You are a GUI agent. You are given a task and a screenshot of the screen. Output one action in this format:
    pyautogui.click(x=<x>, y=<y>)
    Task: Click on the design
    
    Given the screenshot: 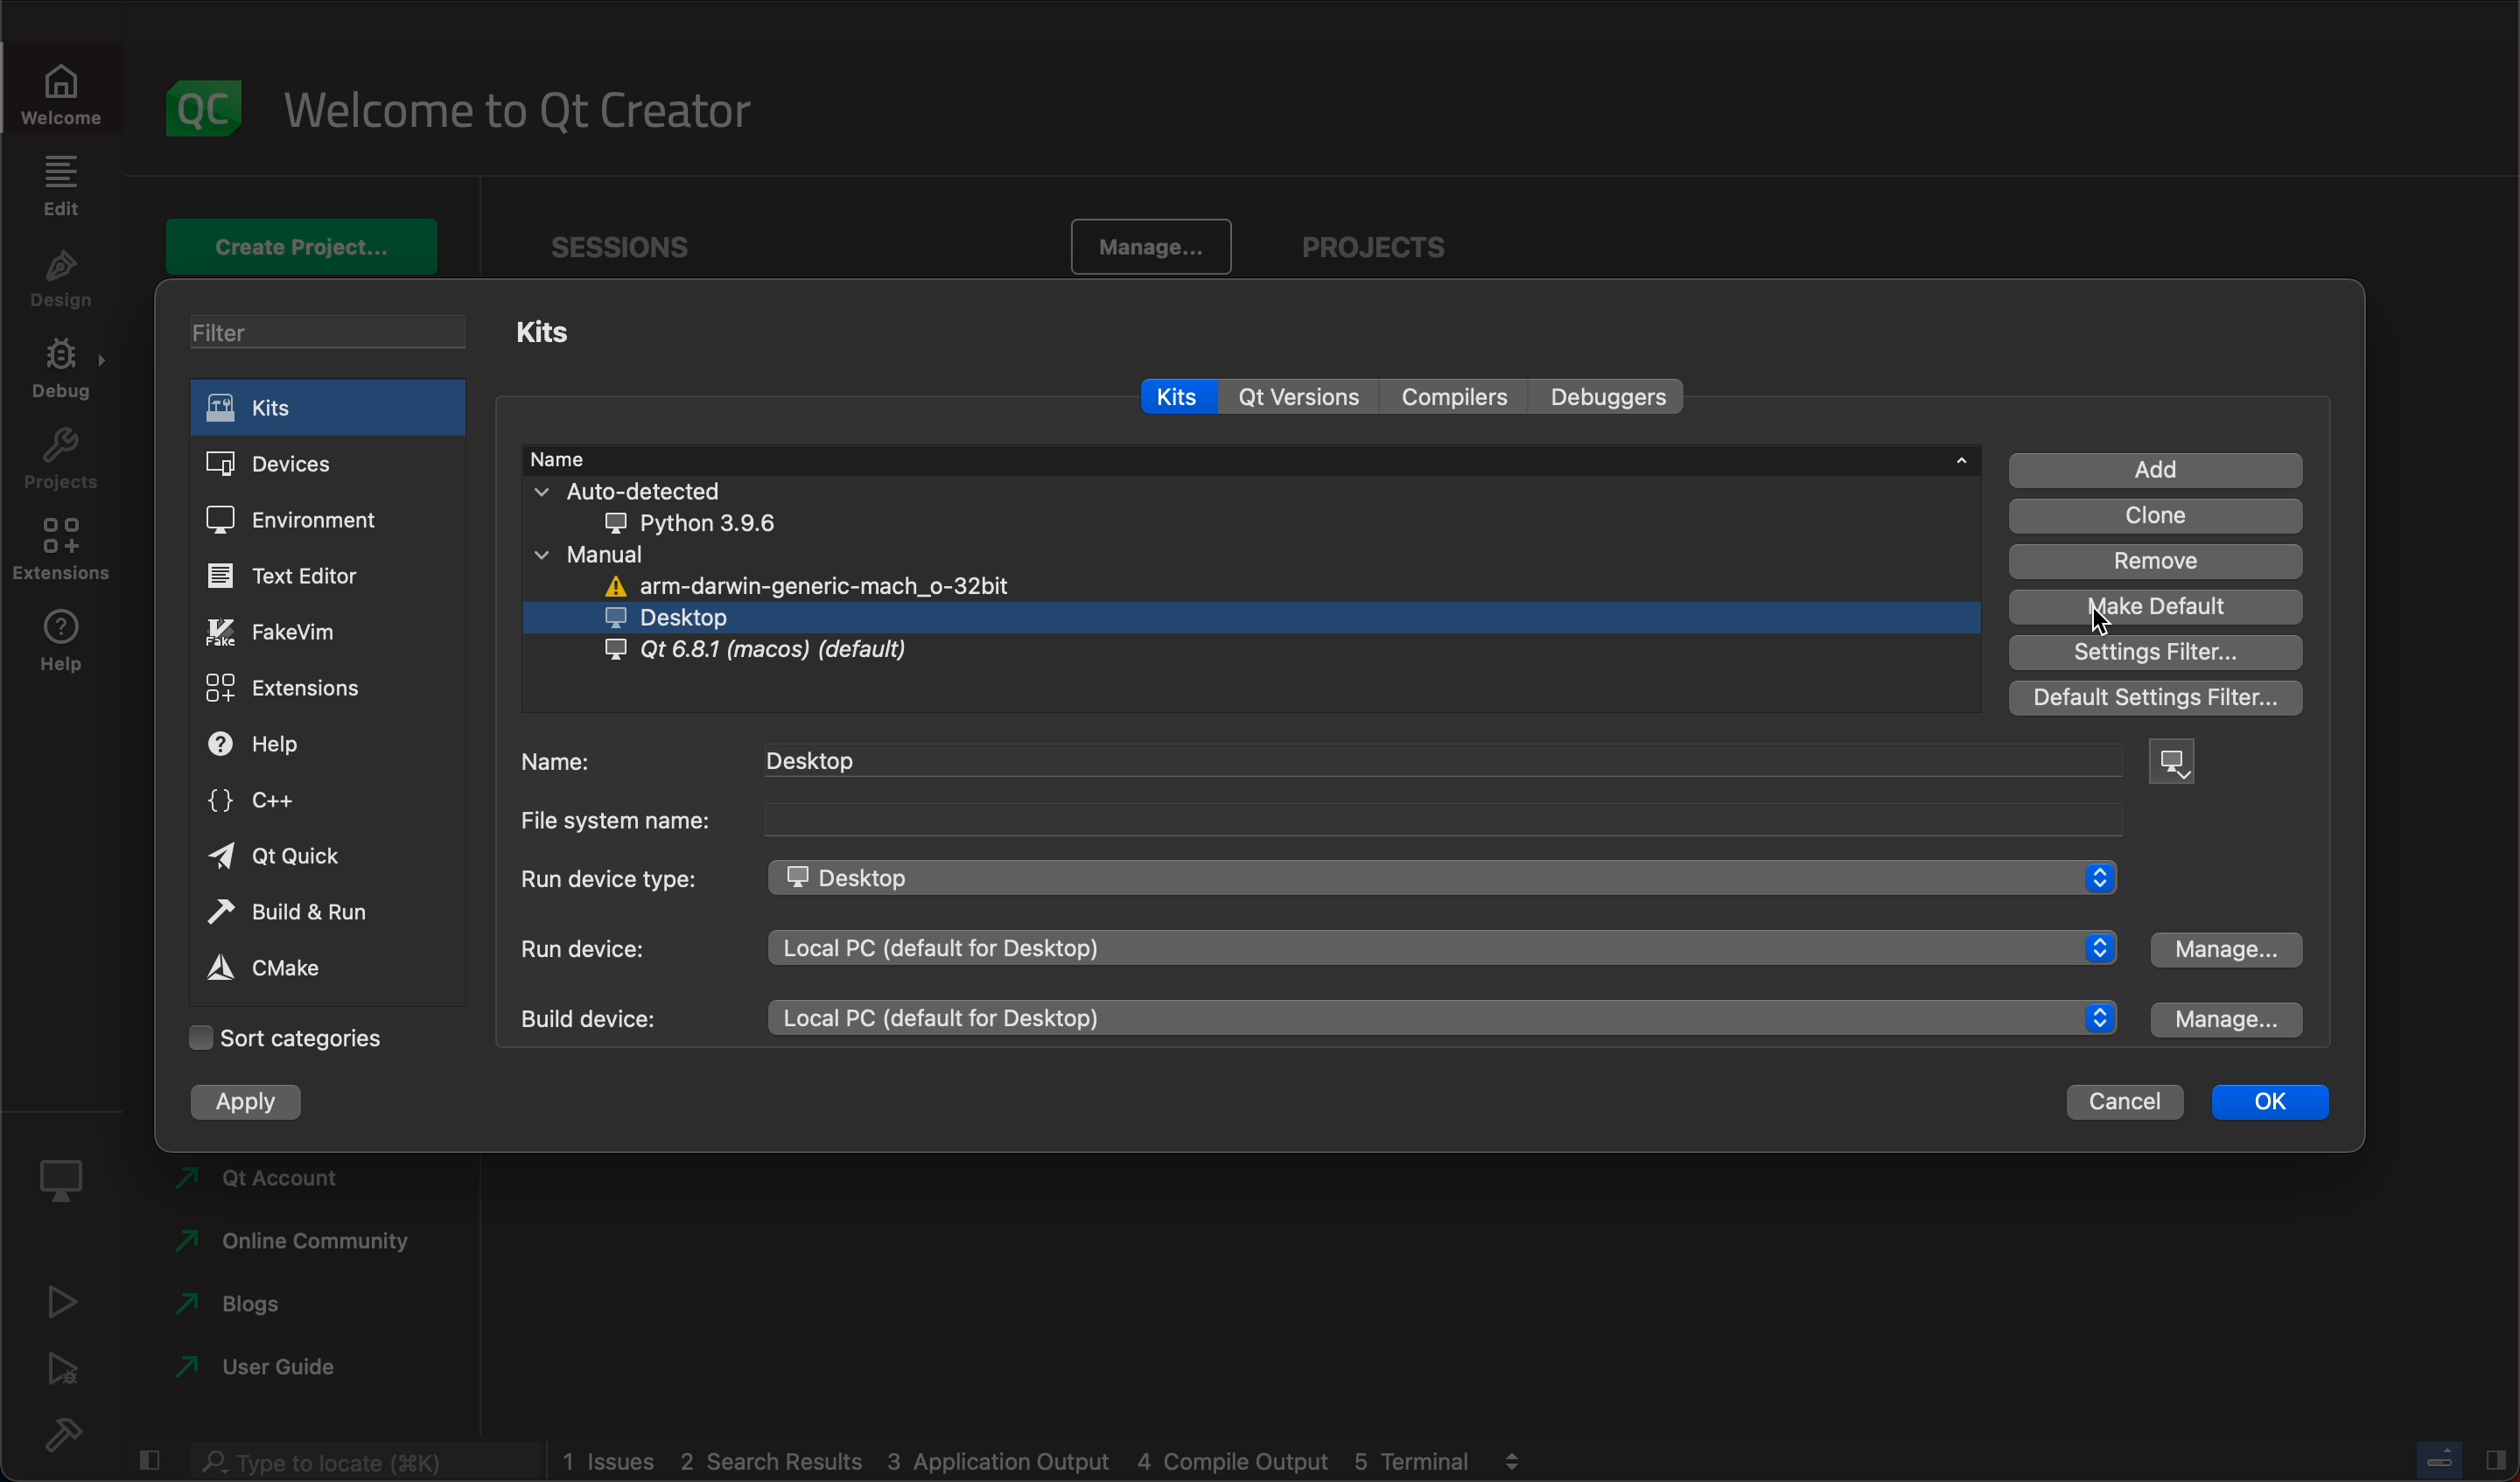 What is the action you would take?
    pyautogui.click(x=64, y=283)
    